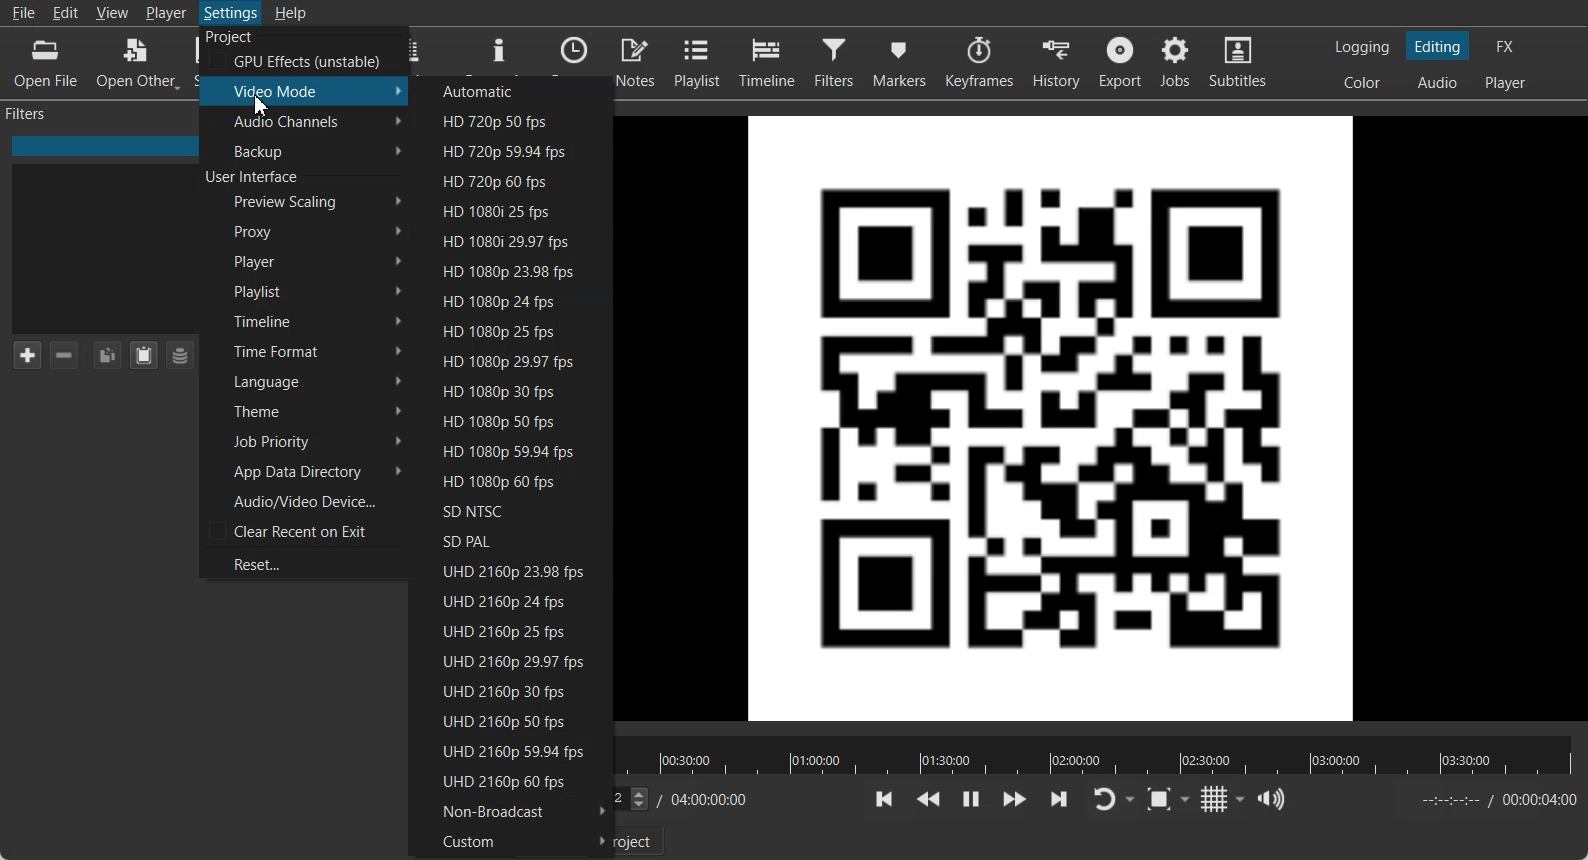 The height and width of the screenshot is (860, 1588). What do you see at coordinates (505, 420) in the screenshot?
I see `HD 1080p 50 fps` at bounding box center [505, 420].